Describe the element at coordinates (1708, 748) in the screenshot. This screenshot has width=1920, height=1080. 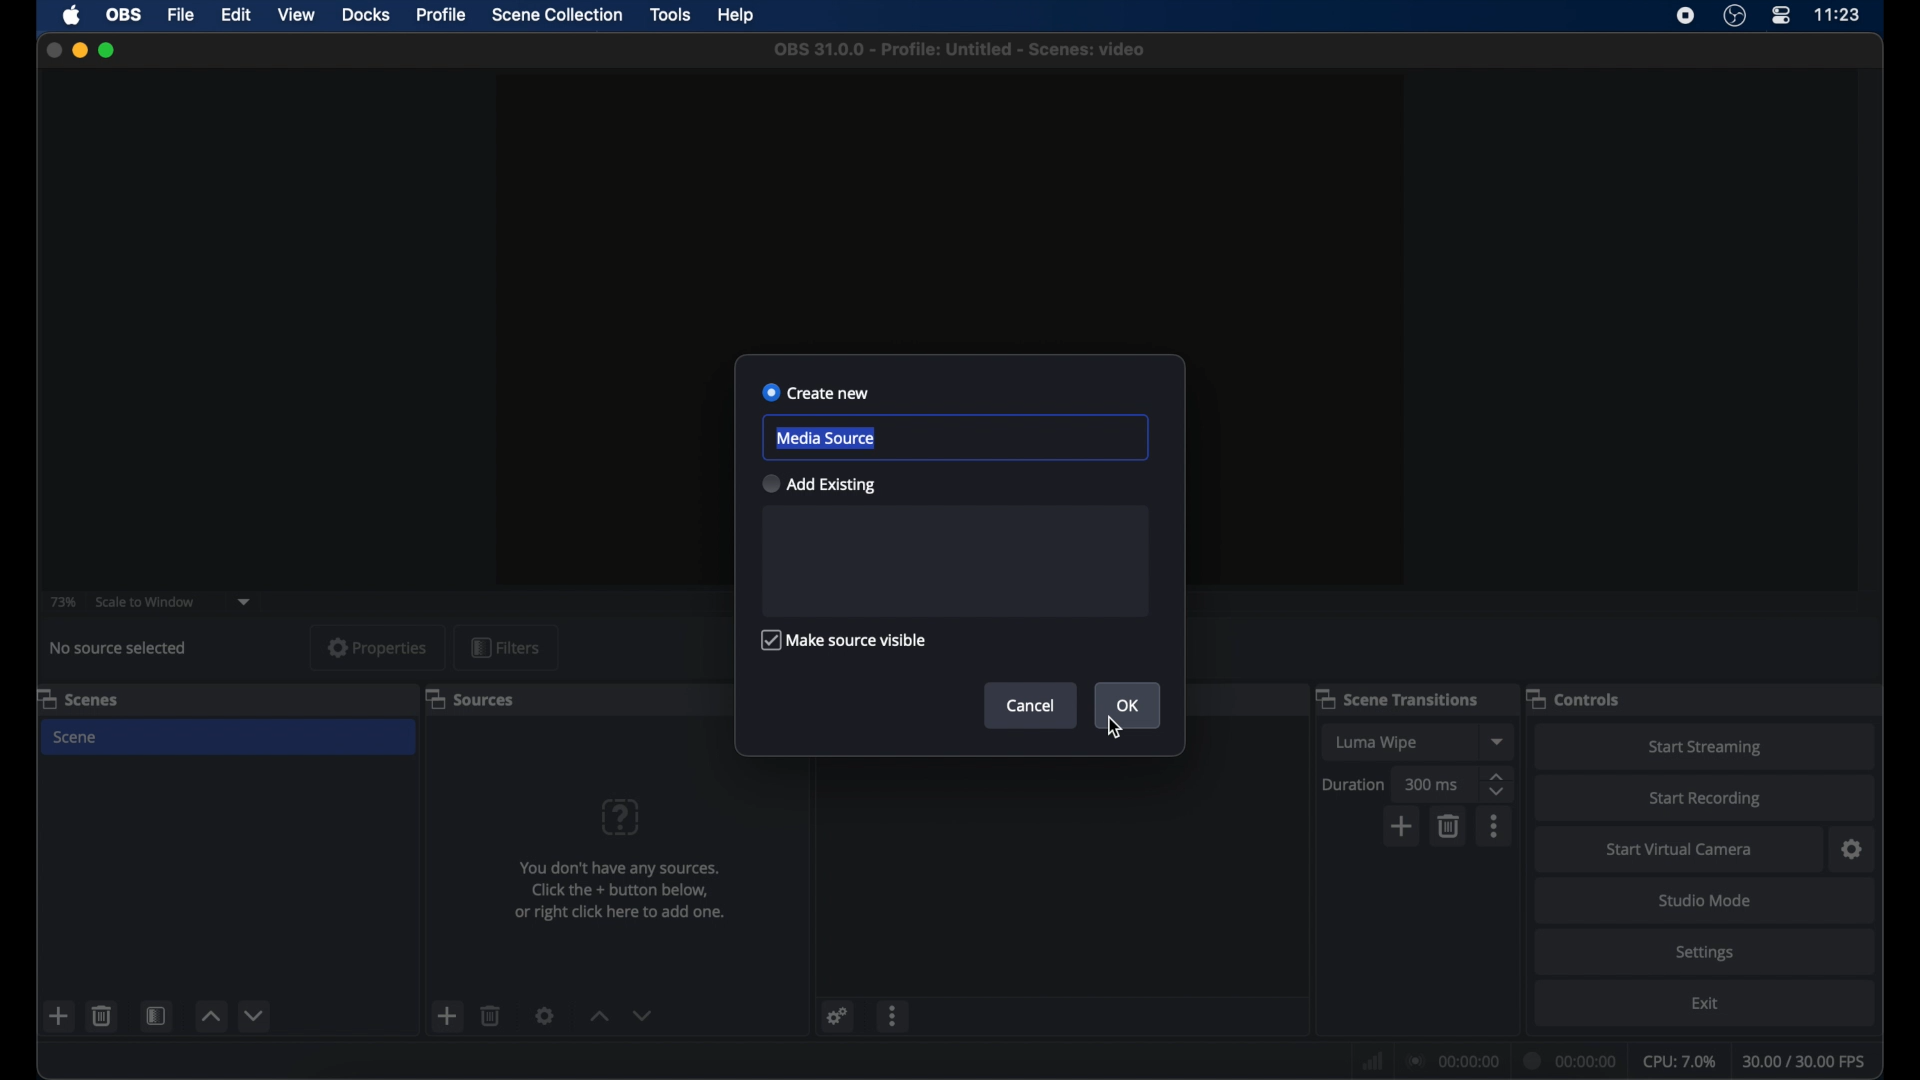
I see `start streaming` at that location.